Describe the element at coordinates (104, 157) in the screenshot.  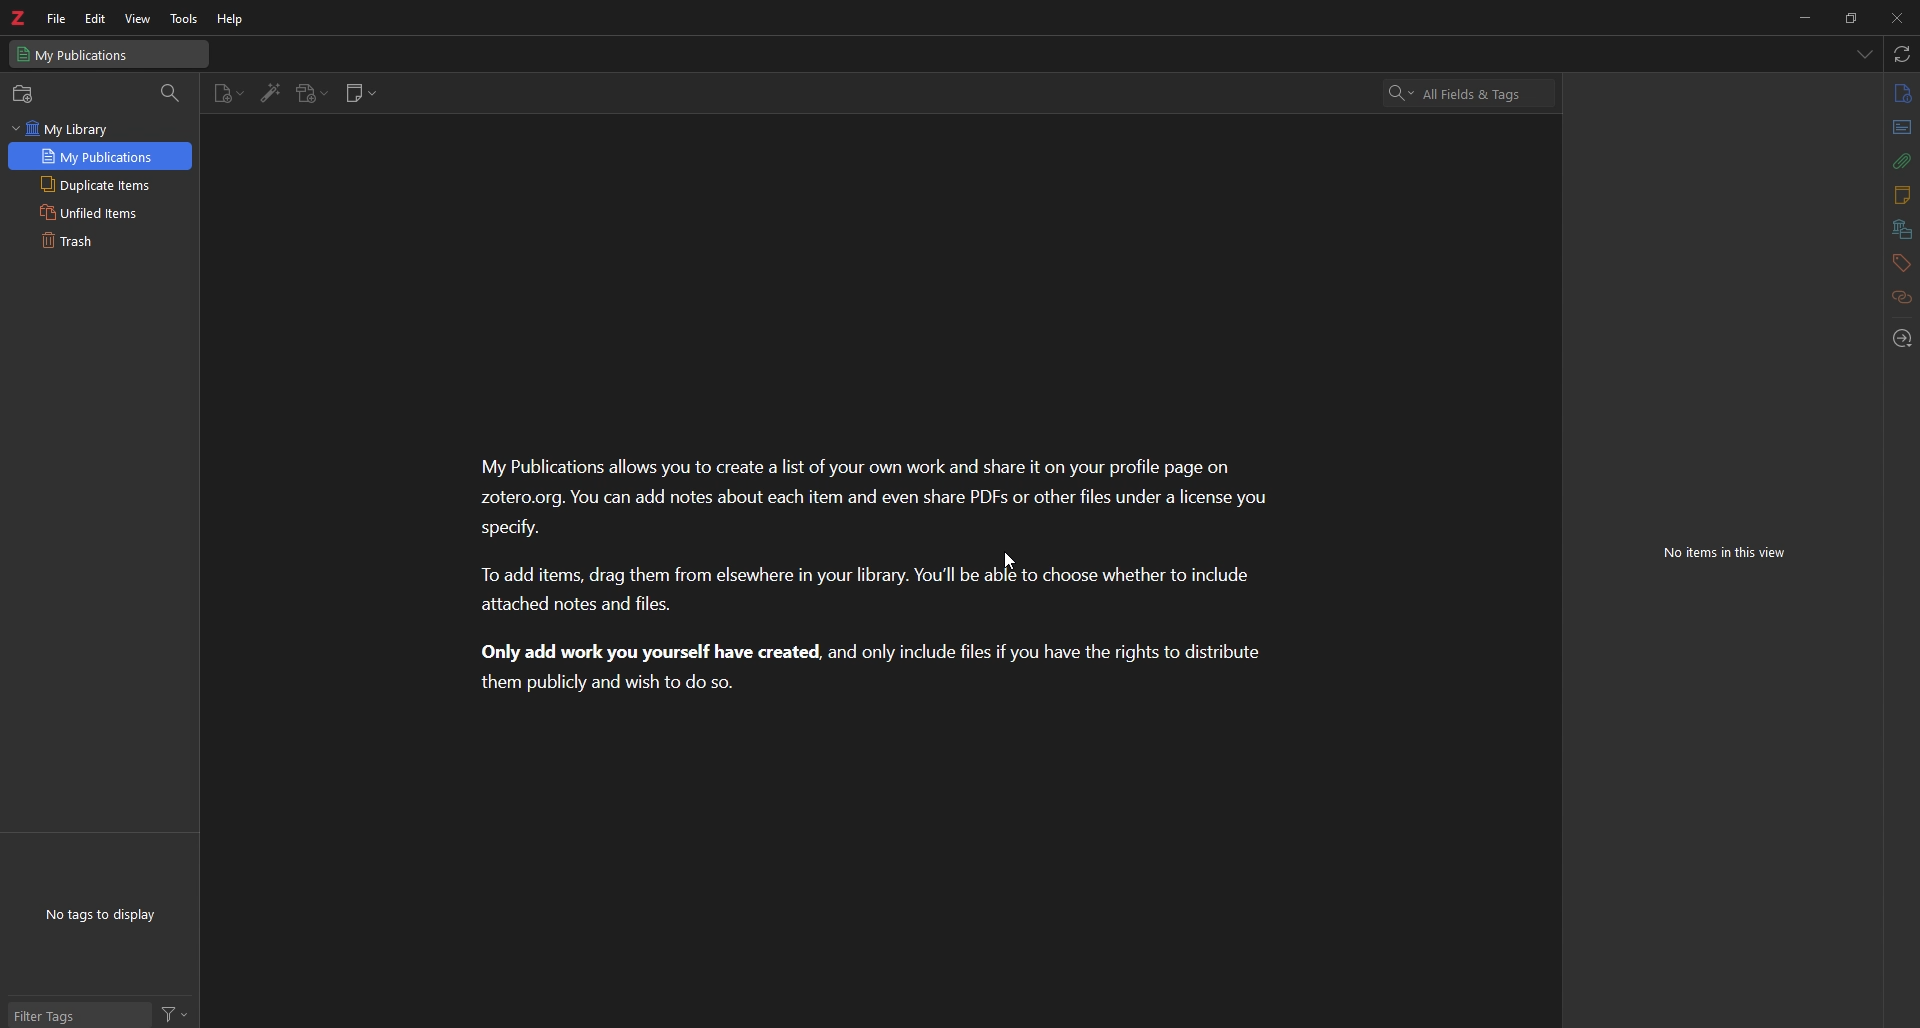
I see `newsearch` at that location.